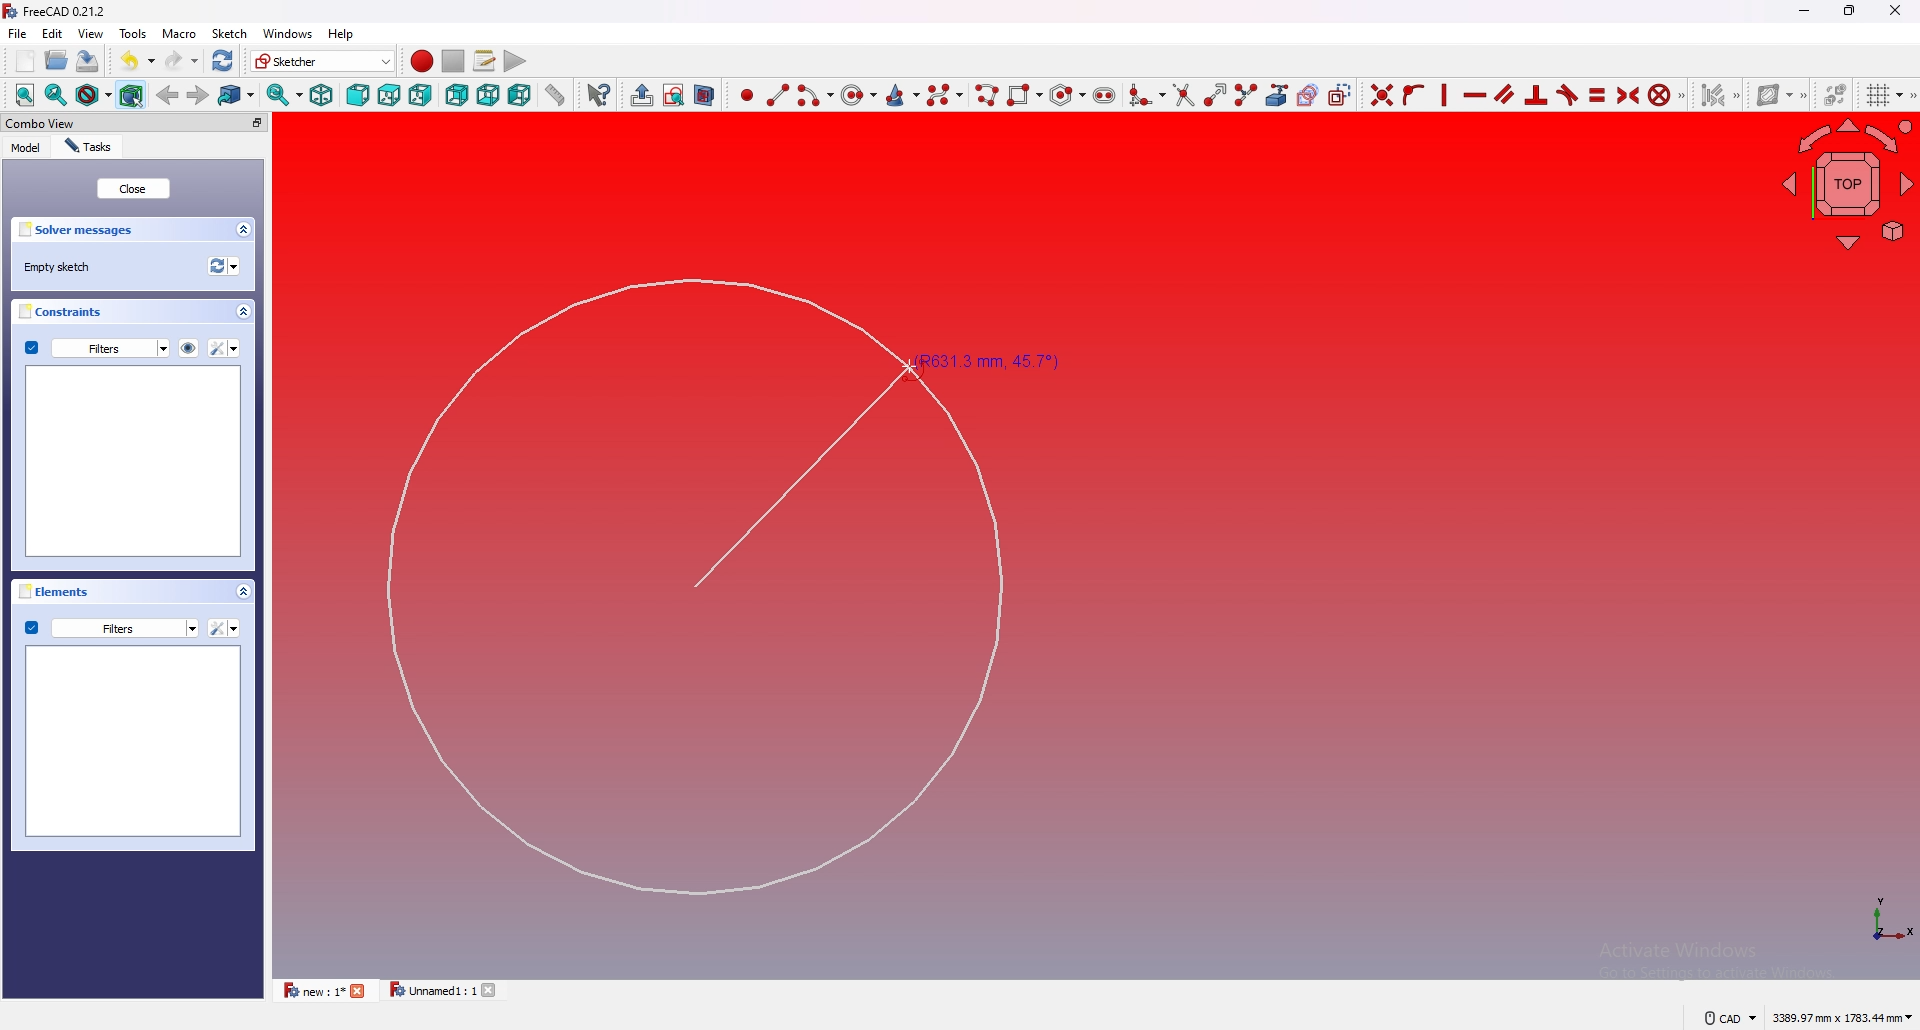  Describe the element at coordinates (243, 591) in the screenshot. I see `collapse` at that location.